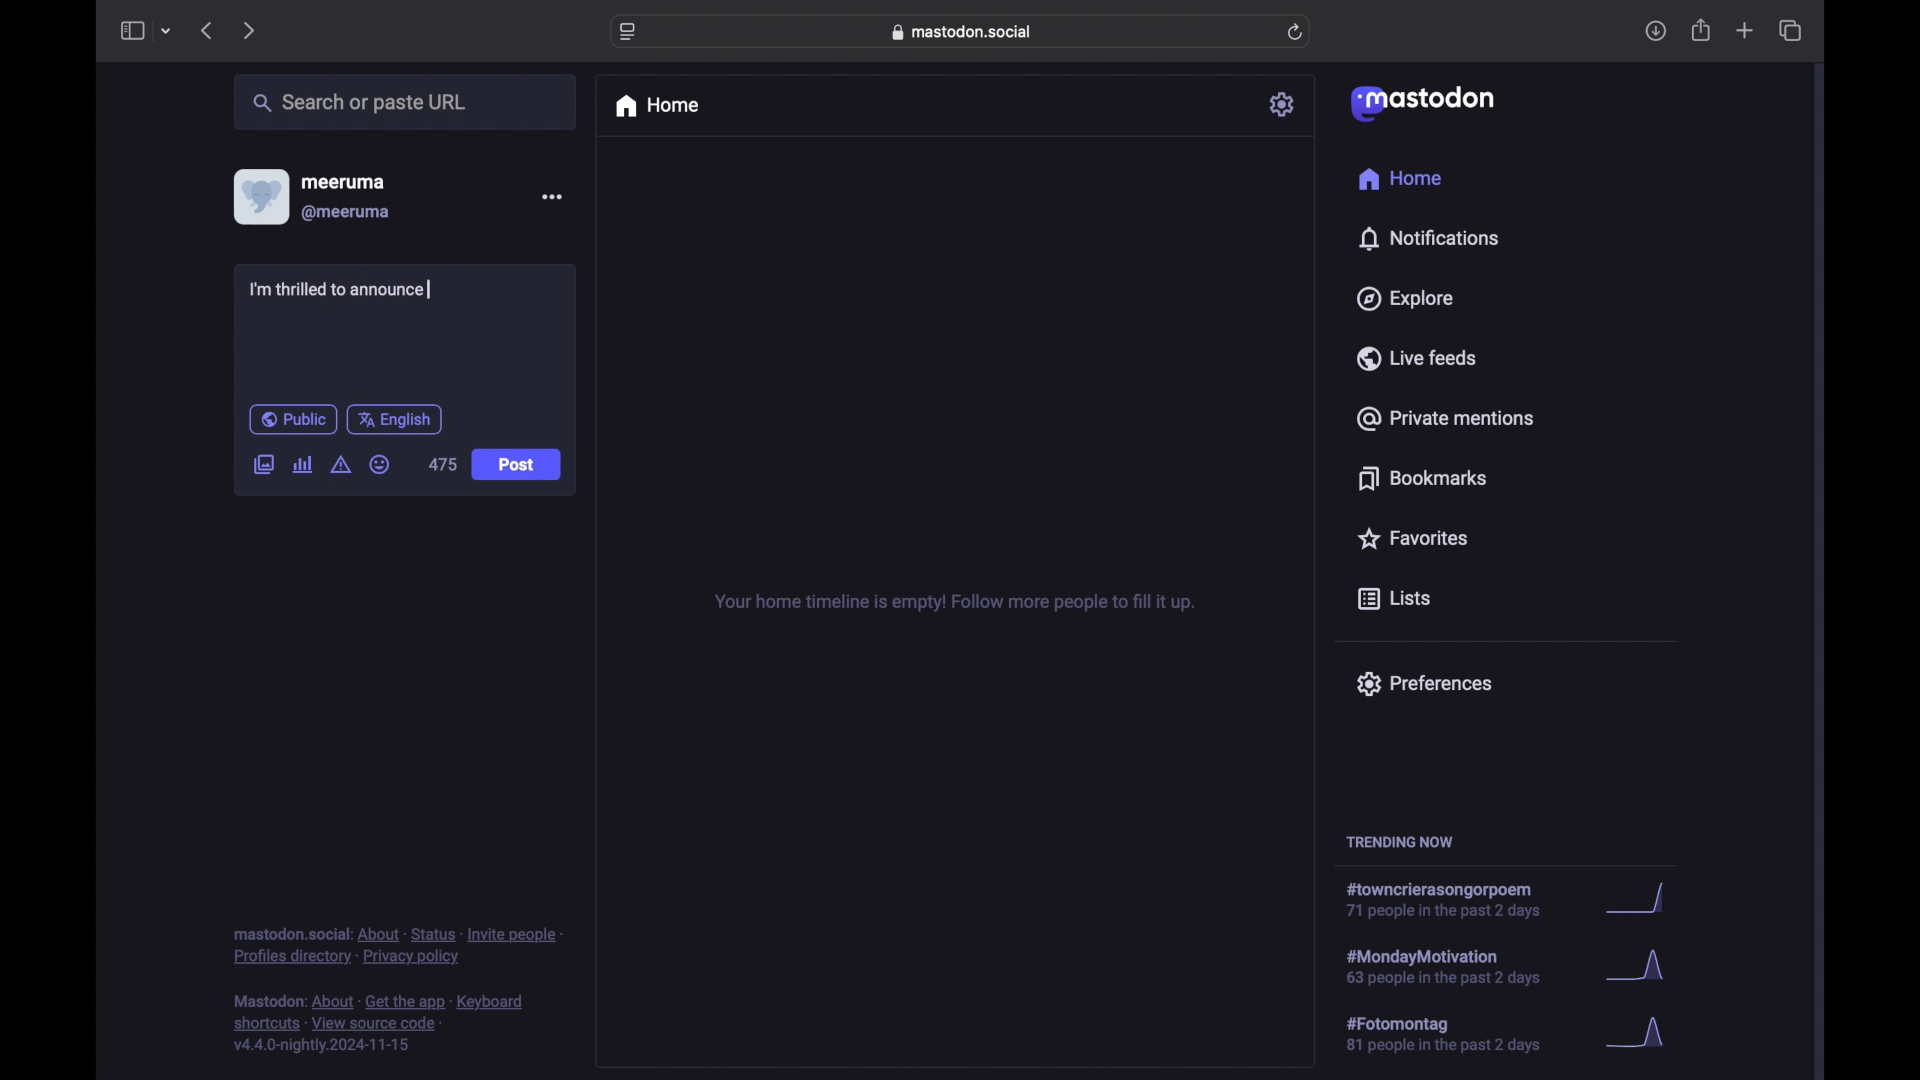 The height and width of the screenshot is (1080, 1920). I want to click on share, so click(1702, 30).